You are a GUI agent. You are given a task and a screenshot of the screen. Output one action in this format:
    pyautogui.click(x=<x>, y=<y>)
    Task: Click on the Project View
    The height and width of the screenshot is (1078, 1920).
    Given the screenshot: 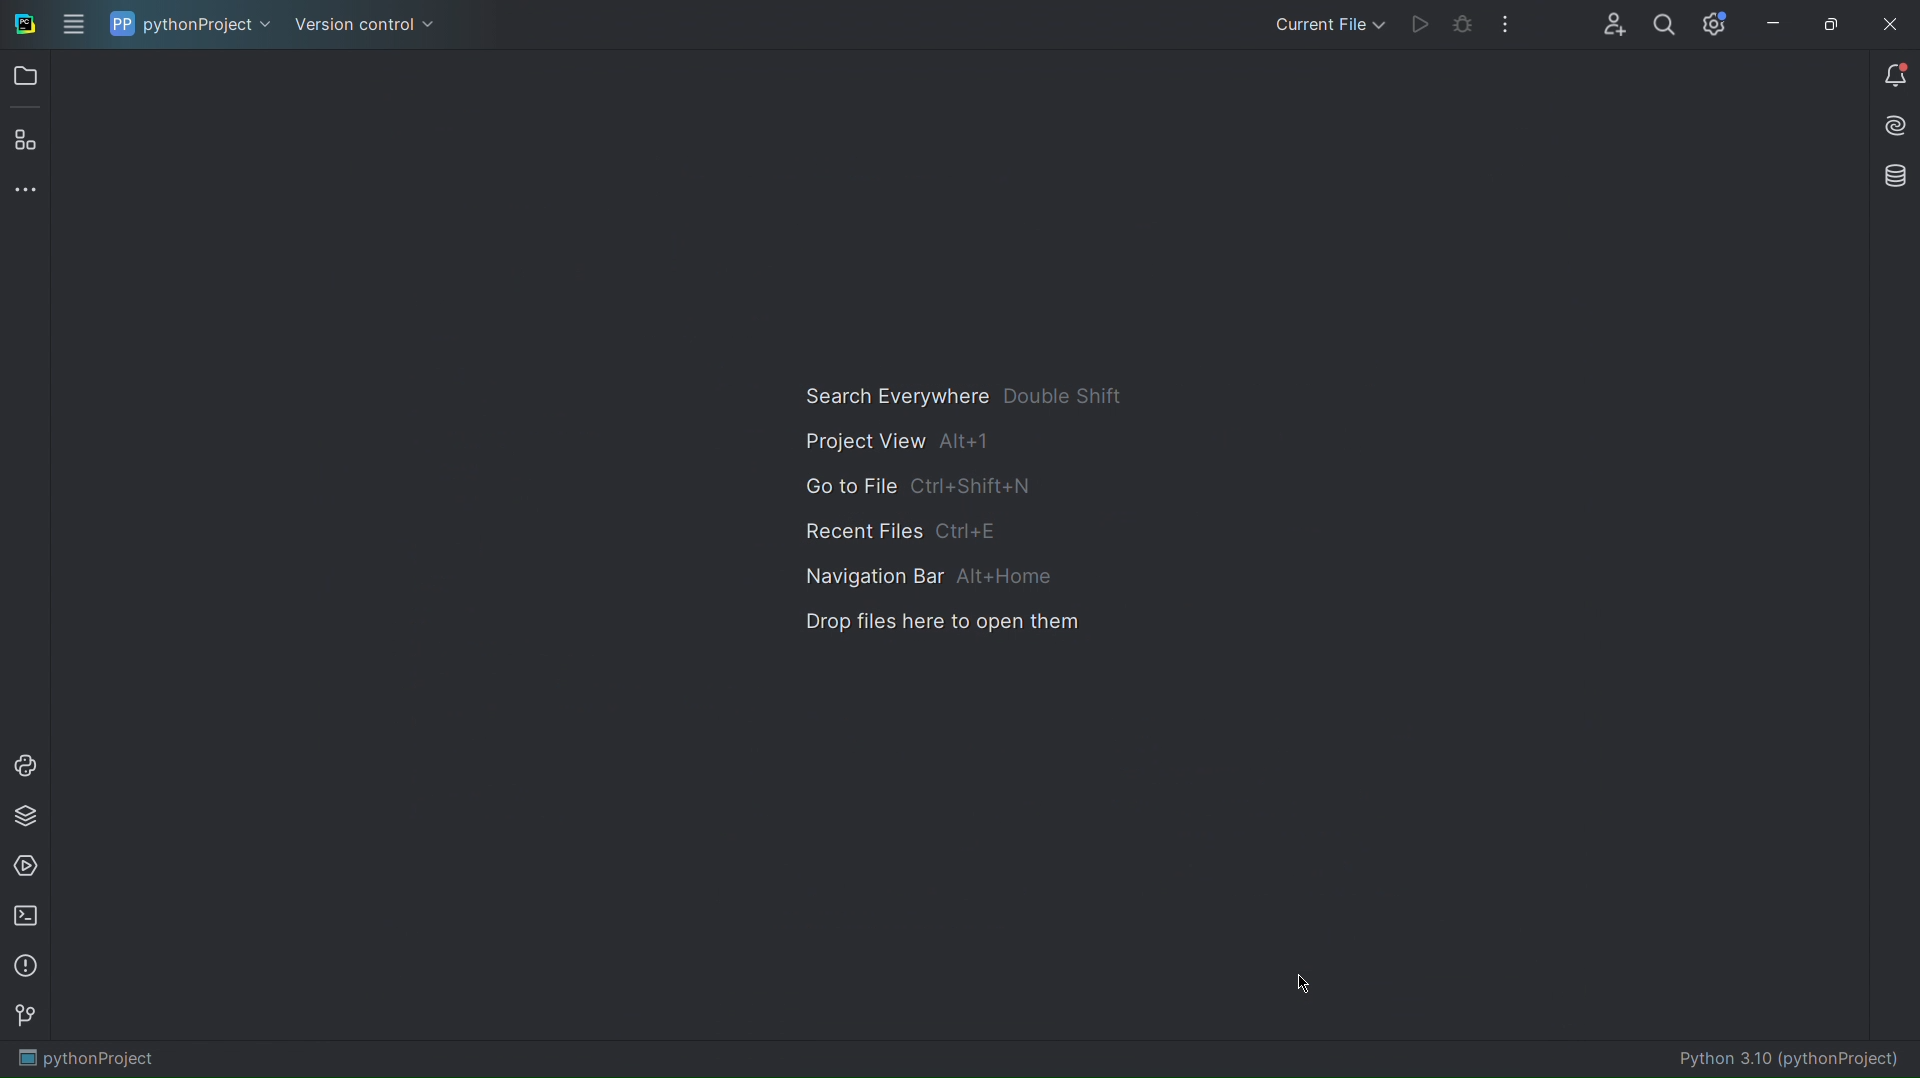 What is the action you would take?
    pyautogui.click(x=903, y=440)
    